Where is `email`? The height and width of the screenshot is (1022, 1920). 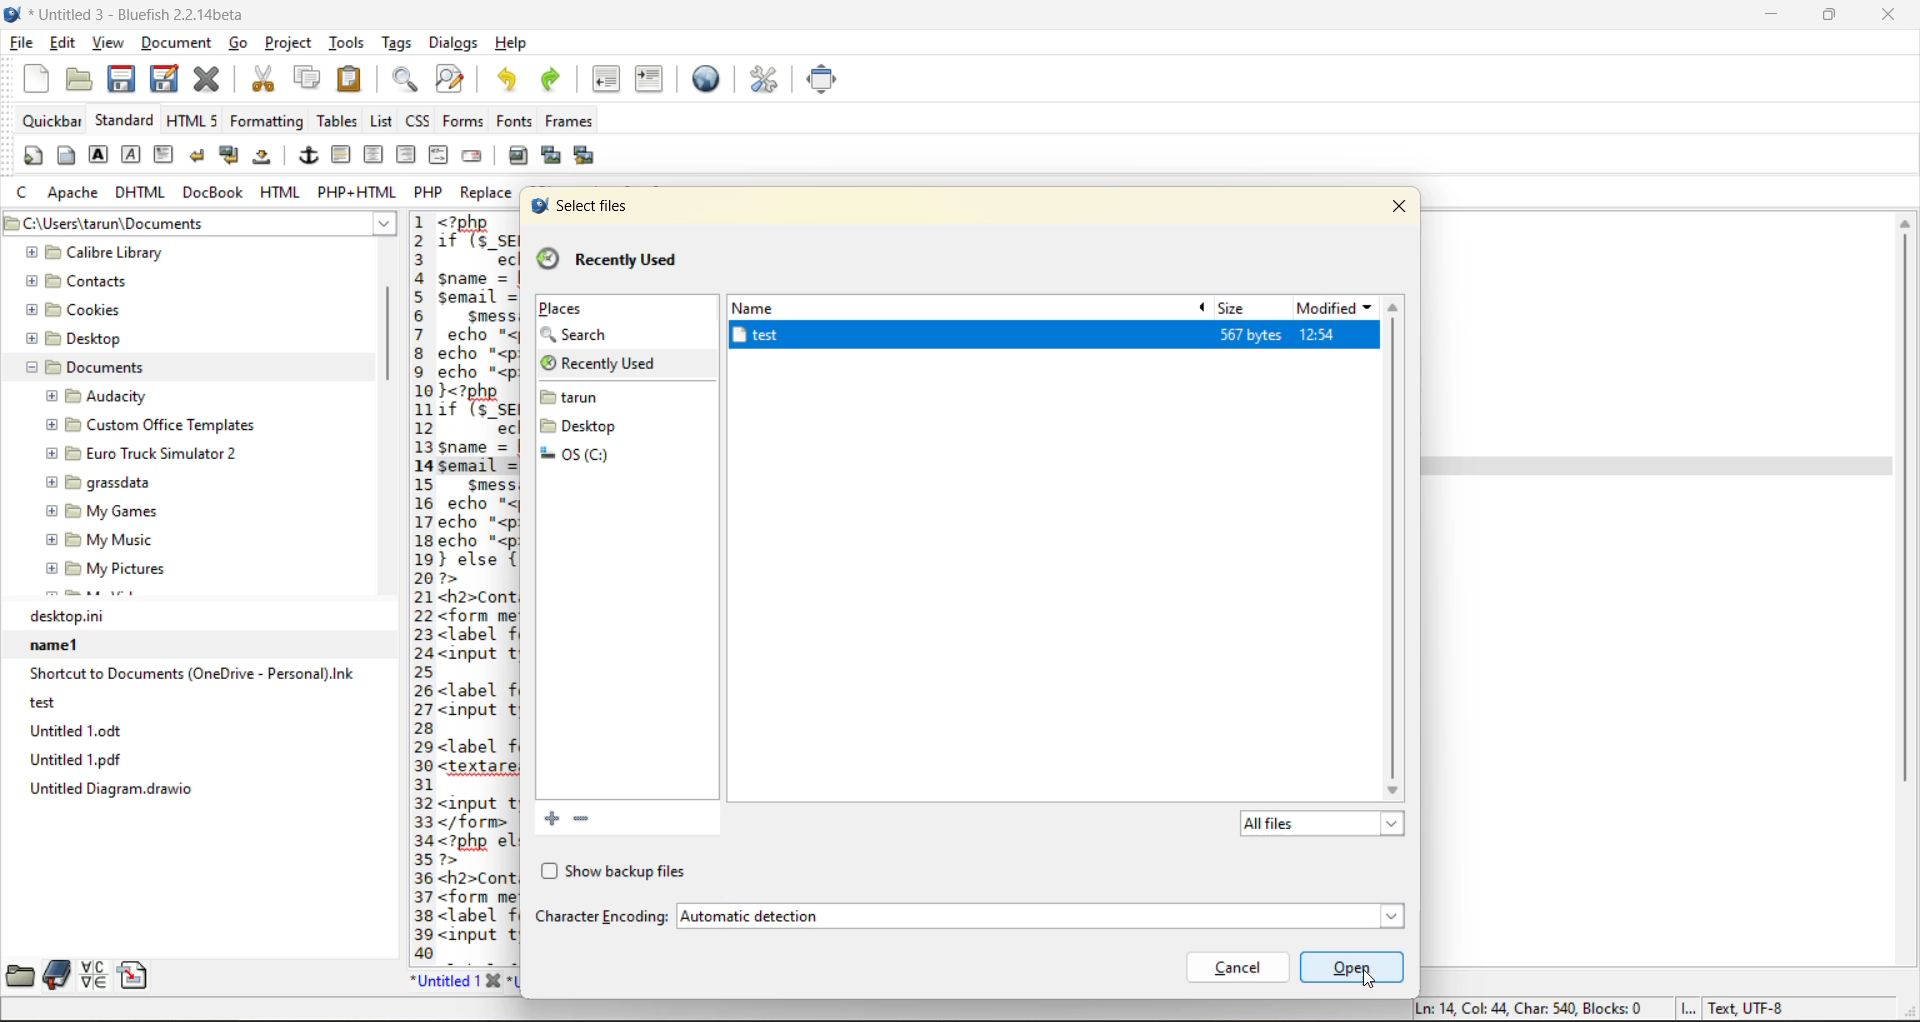
email is located at coordinates (475, 155).